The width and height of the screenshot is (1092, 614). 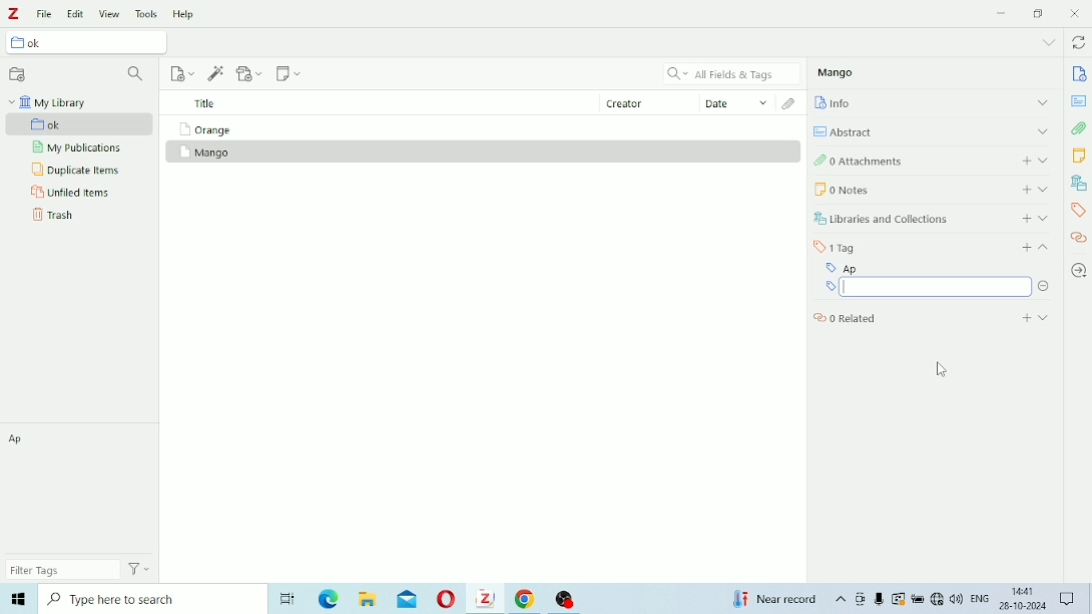 I want to click on Mail, so click(x=410, y=599).